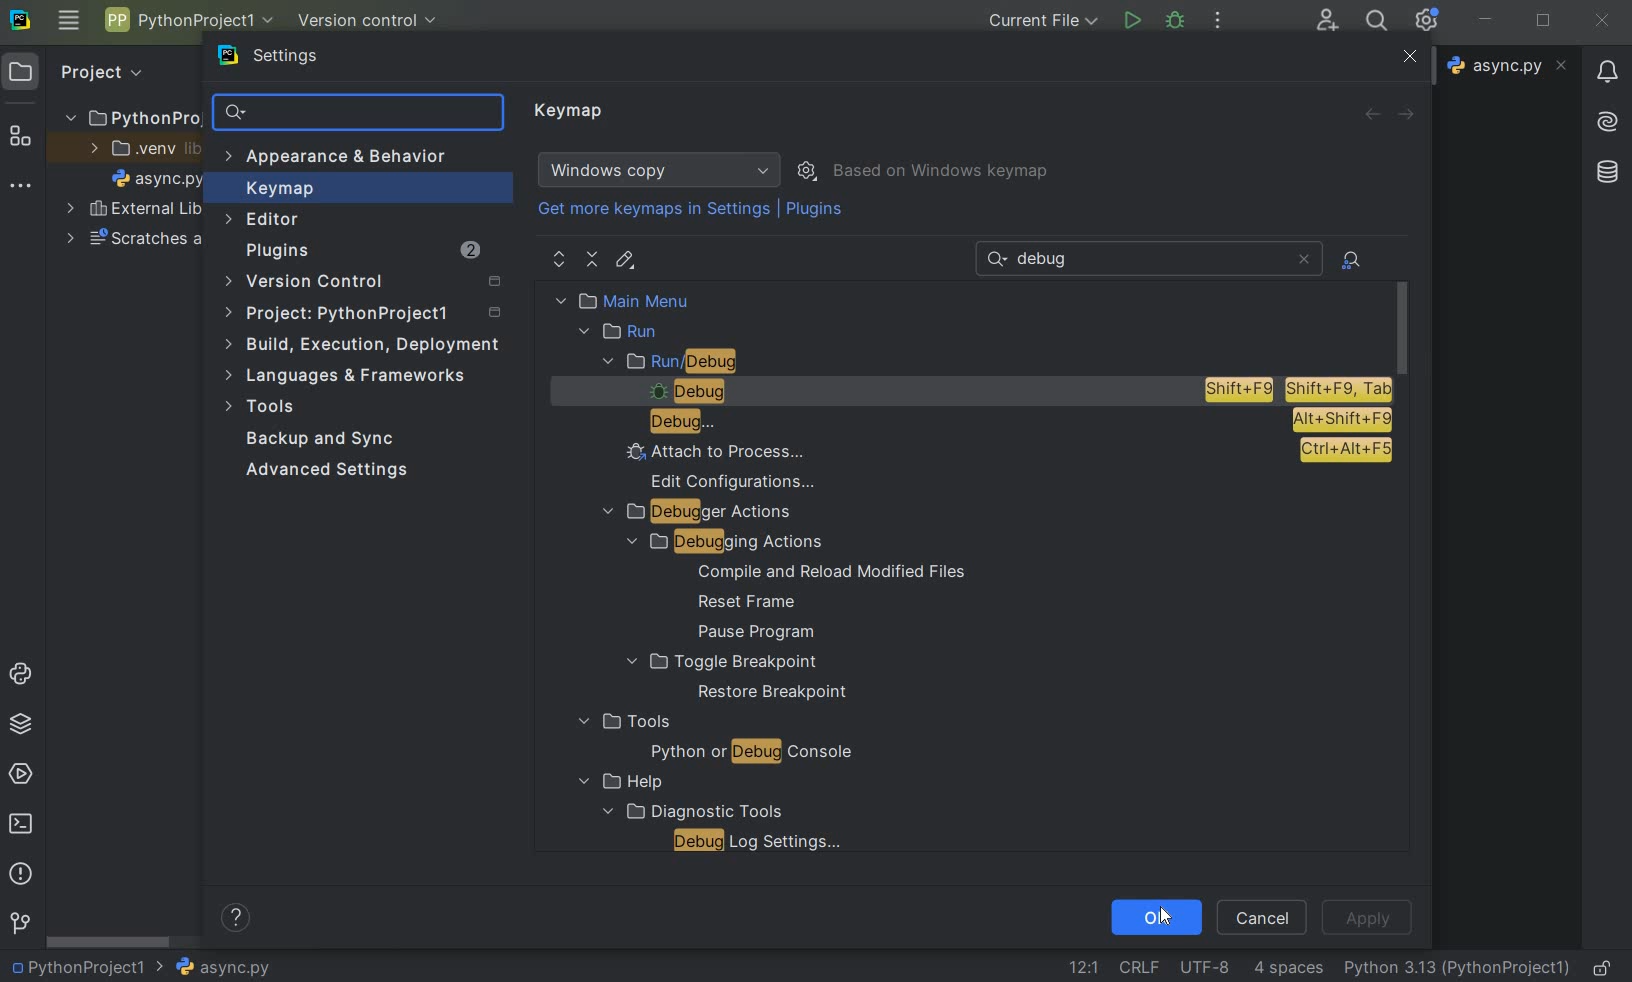 The image size is (1632, 982). Describe the element at coordinates (749, 633) in the screenshot. I see `pause program` at that location.